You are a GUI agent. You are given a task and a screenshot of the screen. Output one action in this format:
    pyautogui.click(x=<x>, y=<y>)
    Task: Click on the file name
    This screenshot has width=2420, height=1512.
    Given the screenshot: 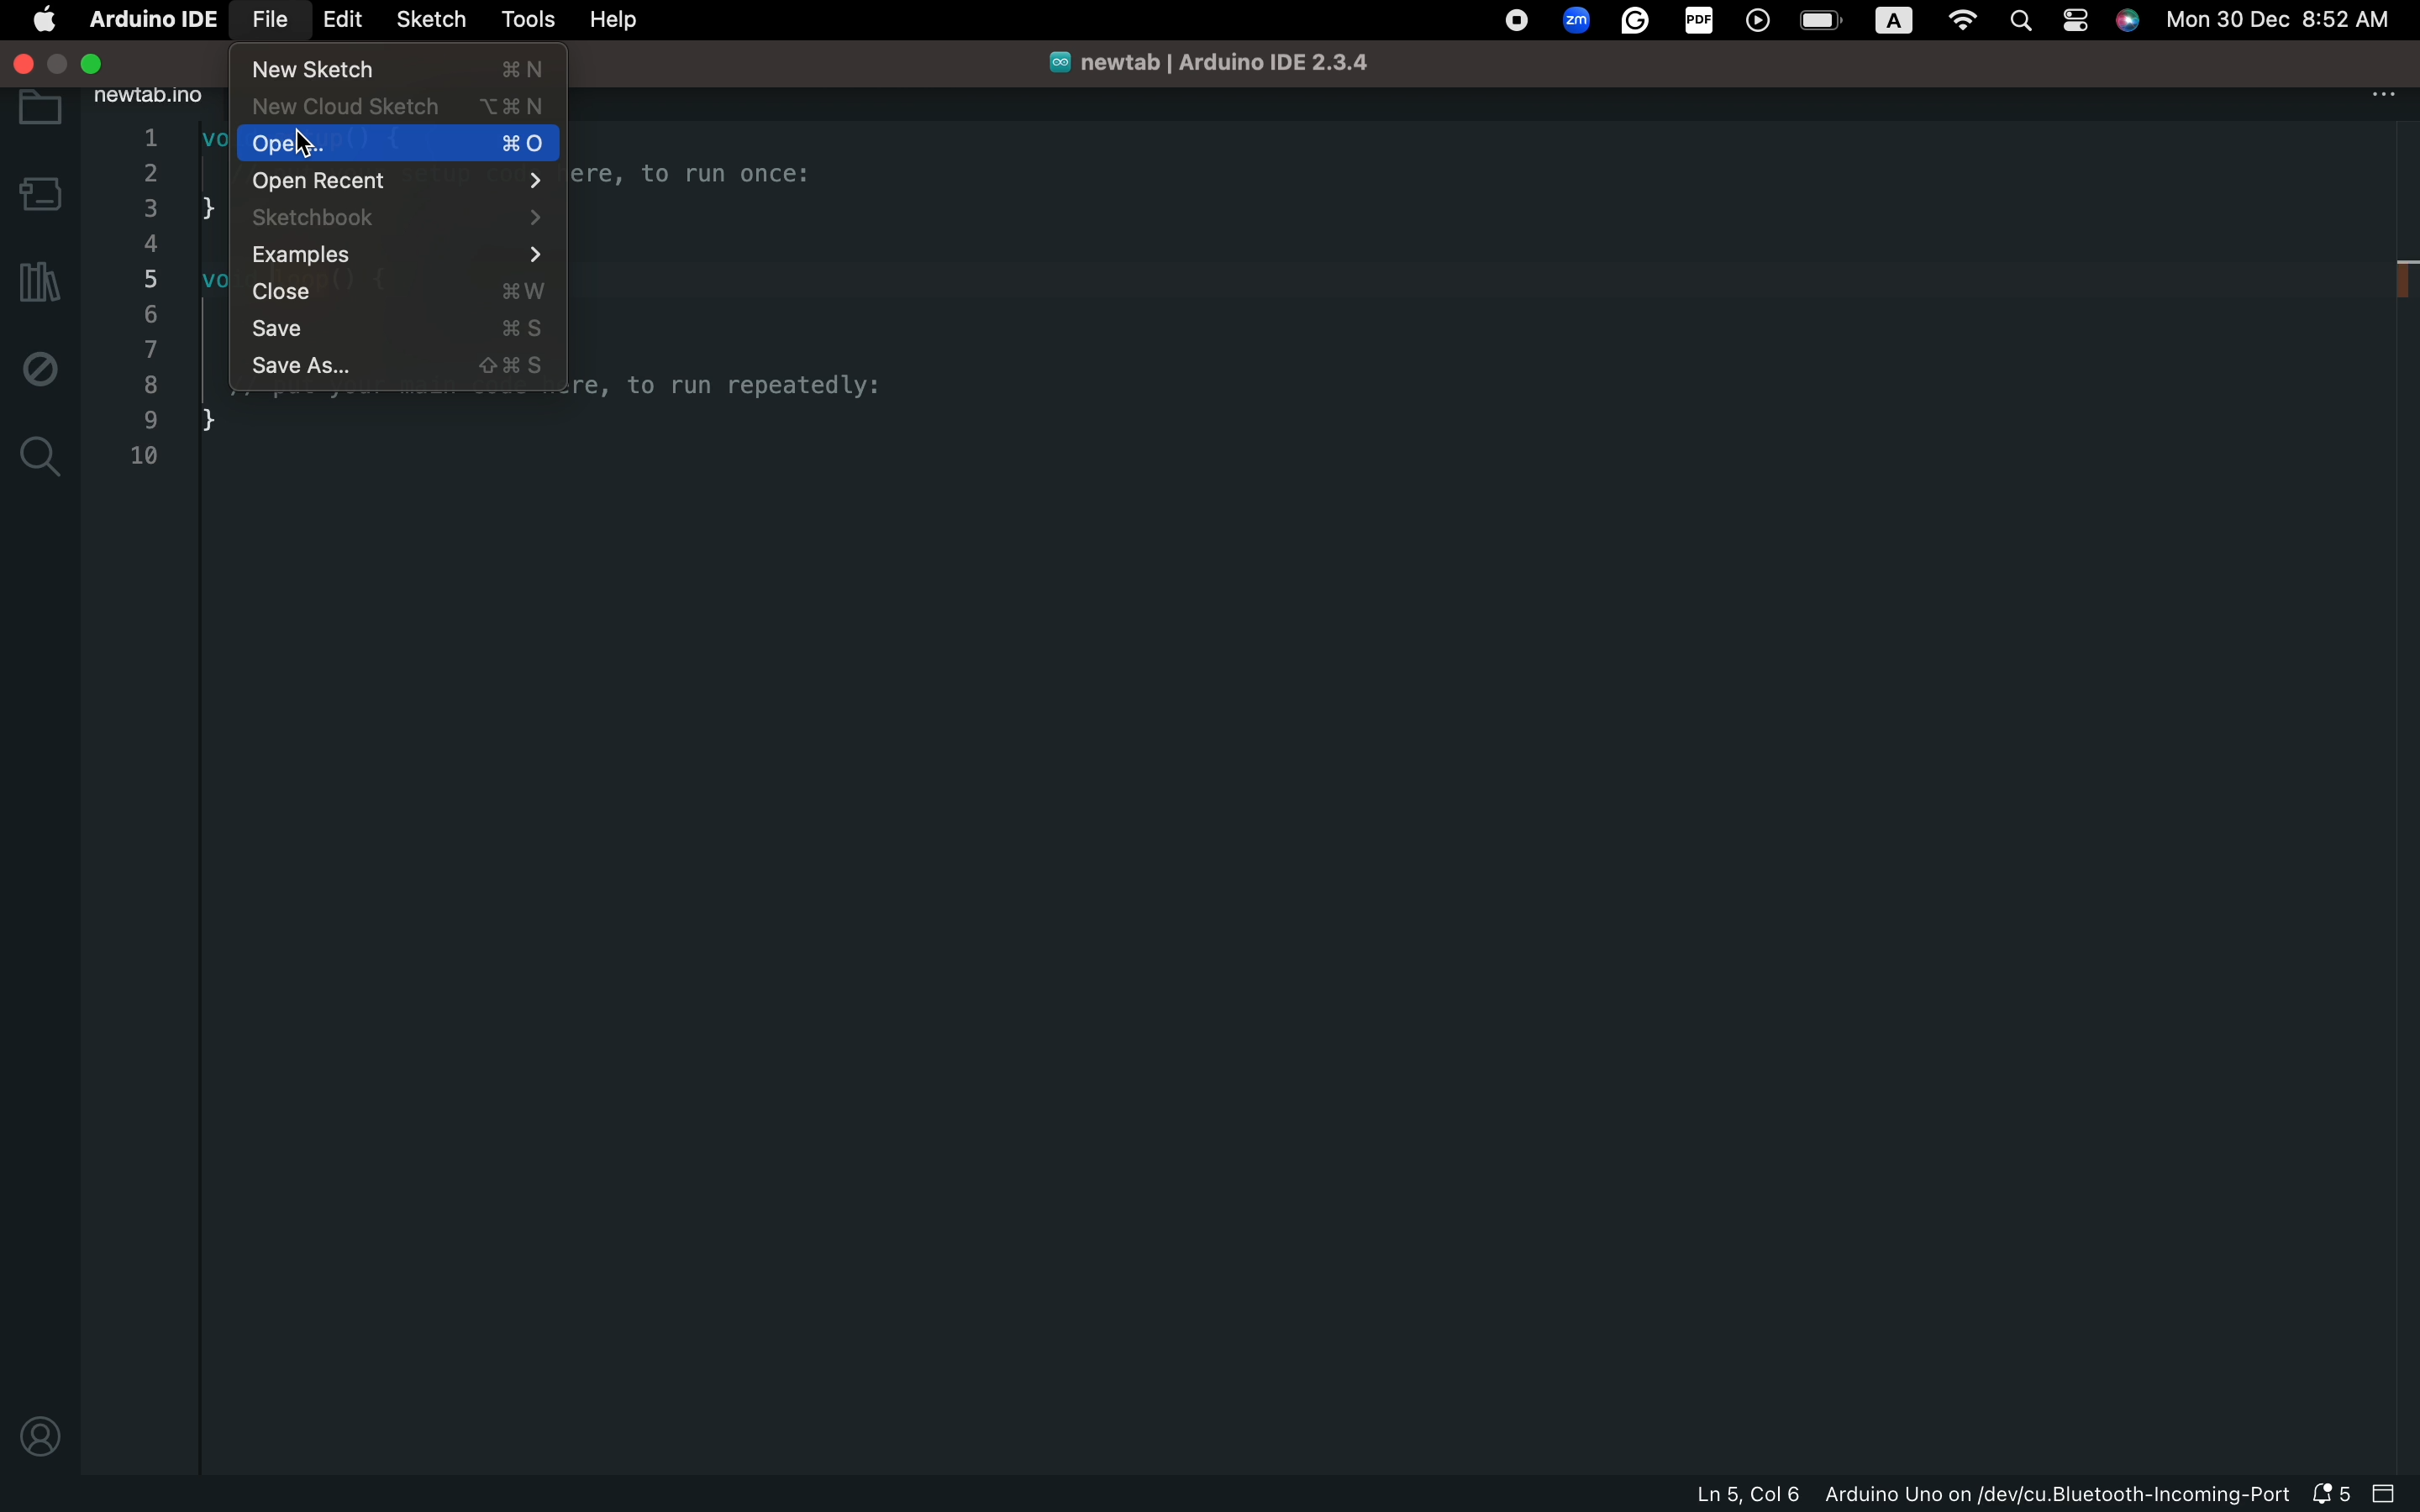 What is the action you would take?
    pyautogui.click(x=1183, y=63)
    